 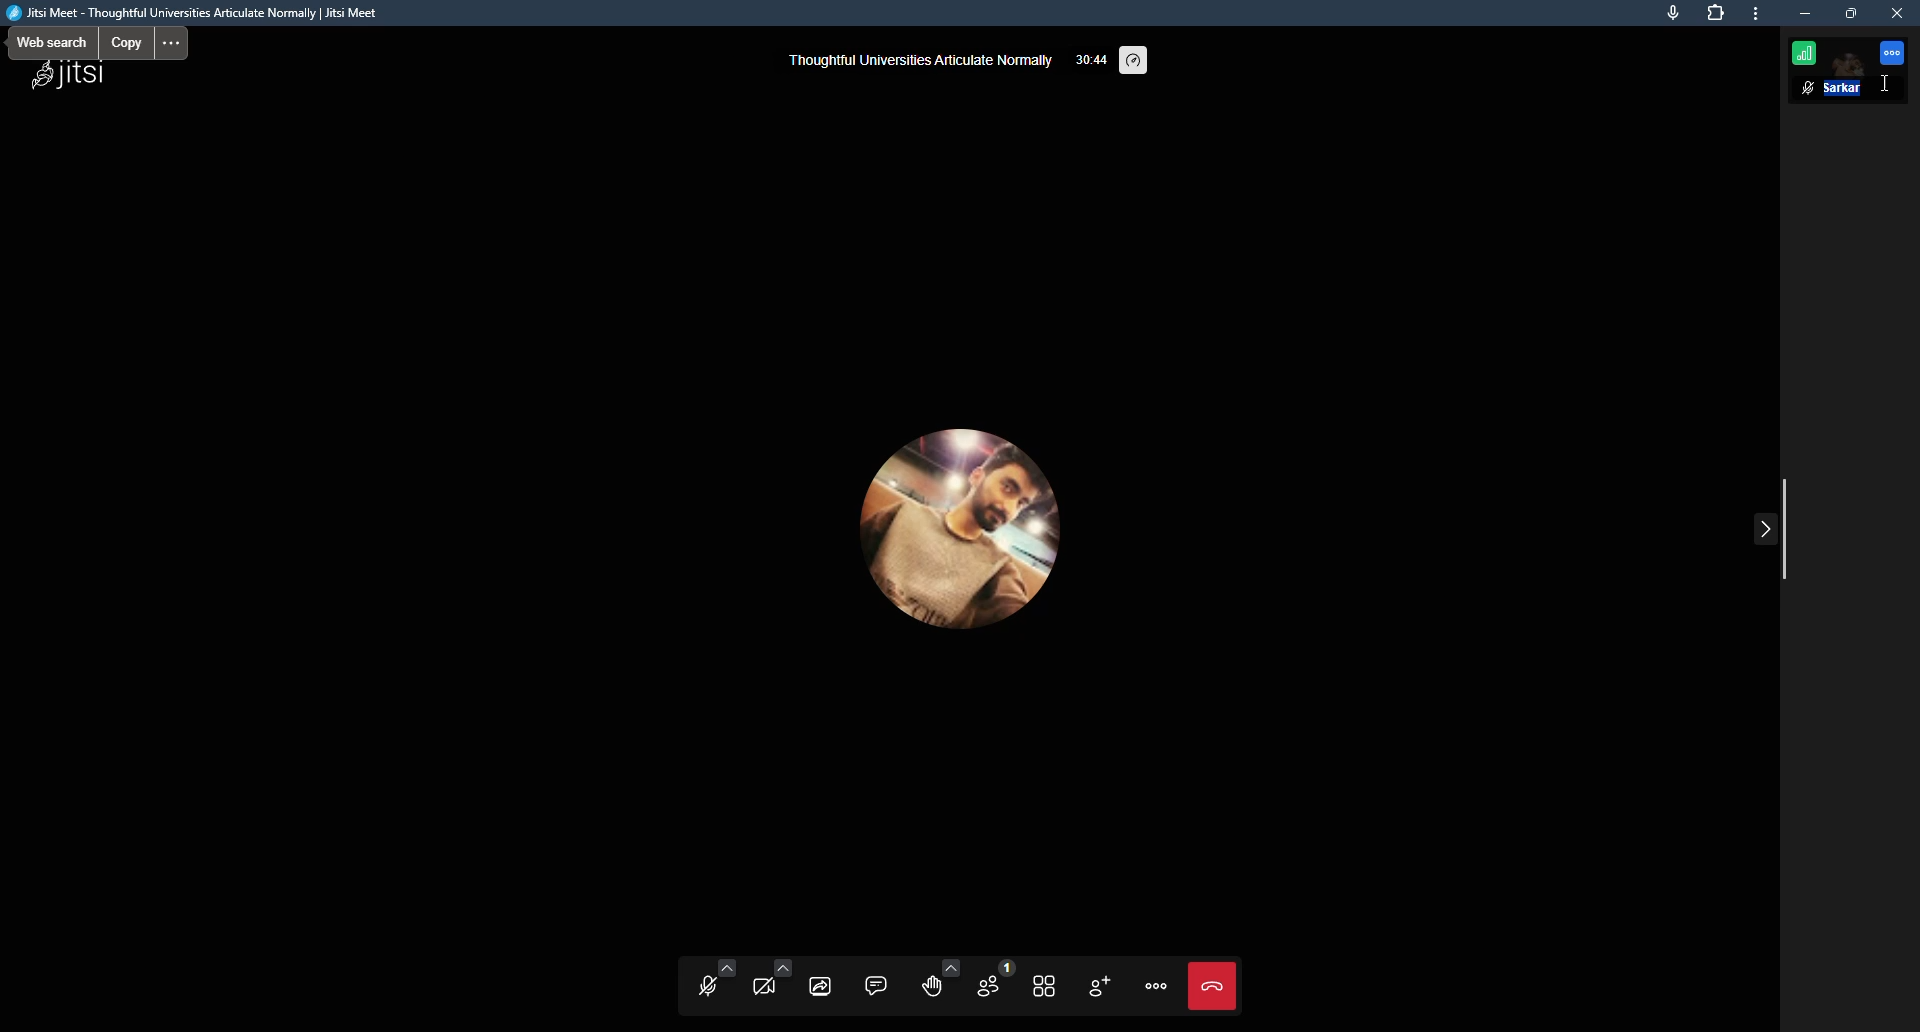 I want to click on minimize, so click(x=1804, y=14).